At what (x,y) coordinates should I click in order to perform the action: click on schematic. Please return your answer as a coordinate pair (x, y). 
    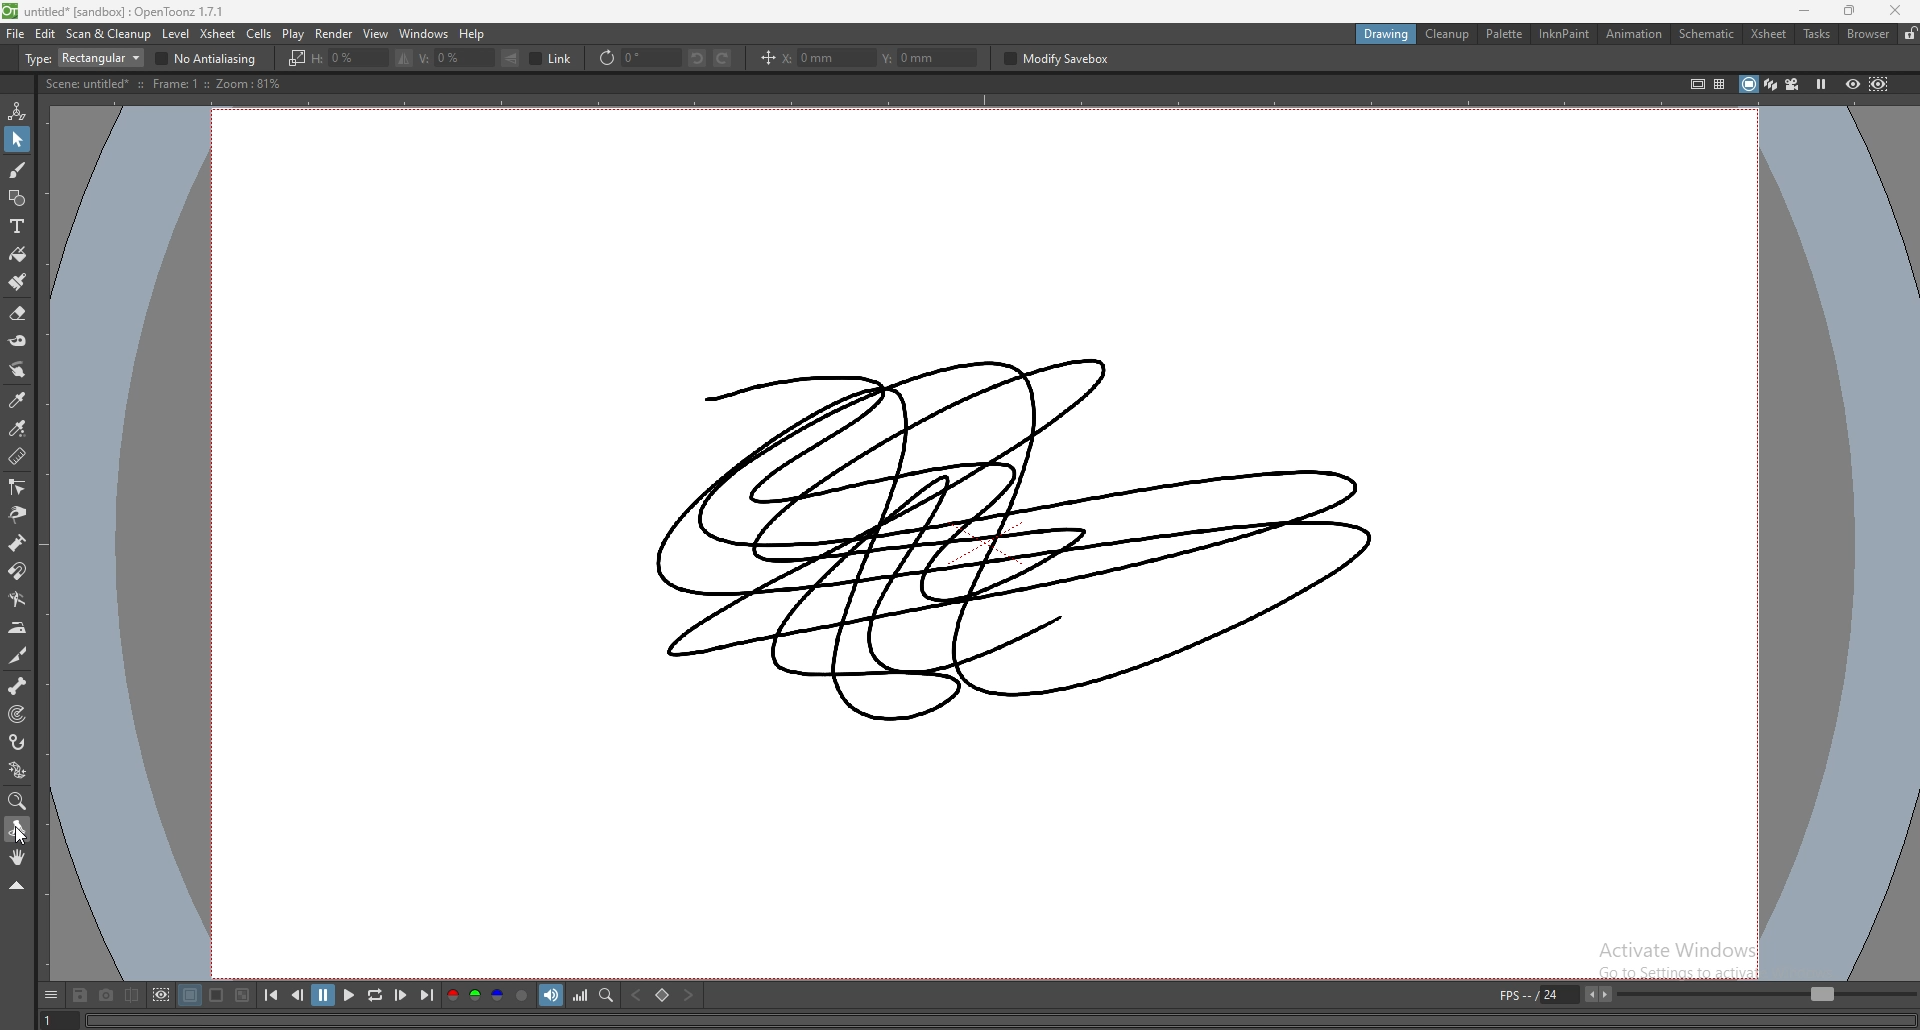
    Looking at the image, I should click on (1709, 33).